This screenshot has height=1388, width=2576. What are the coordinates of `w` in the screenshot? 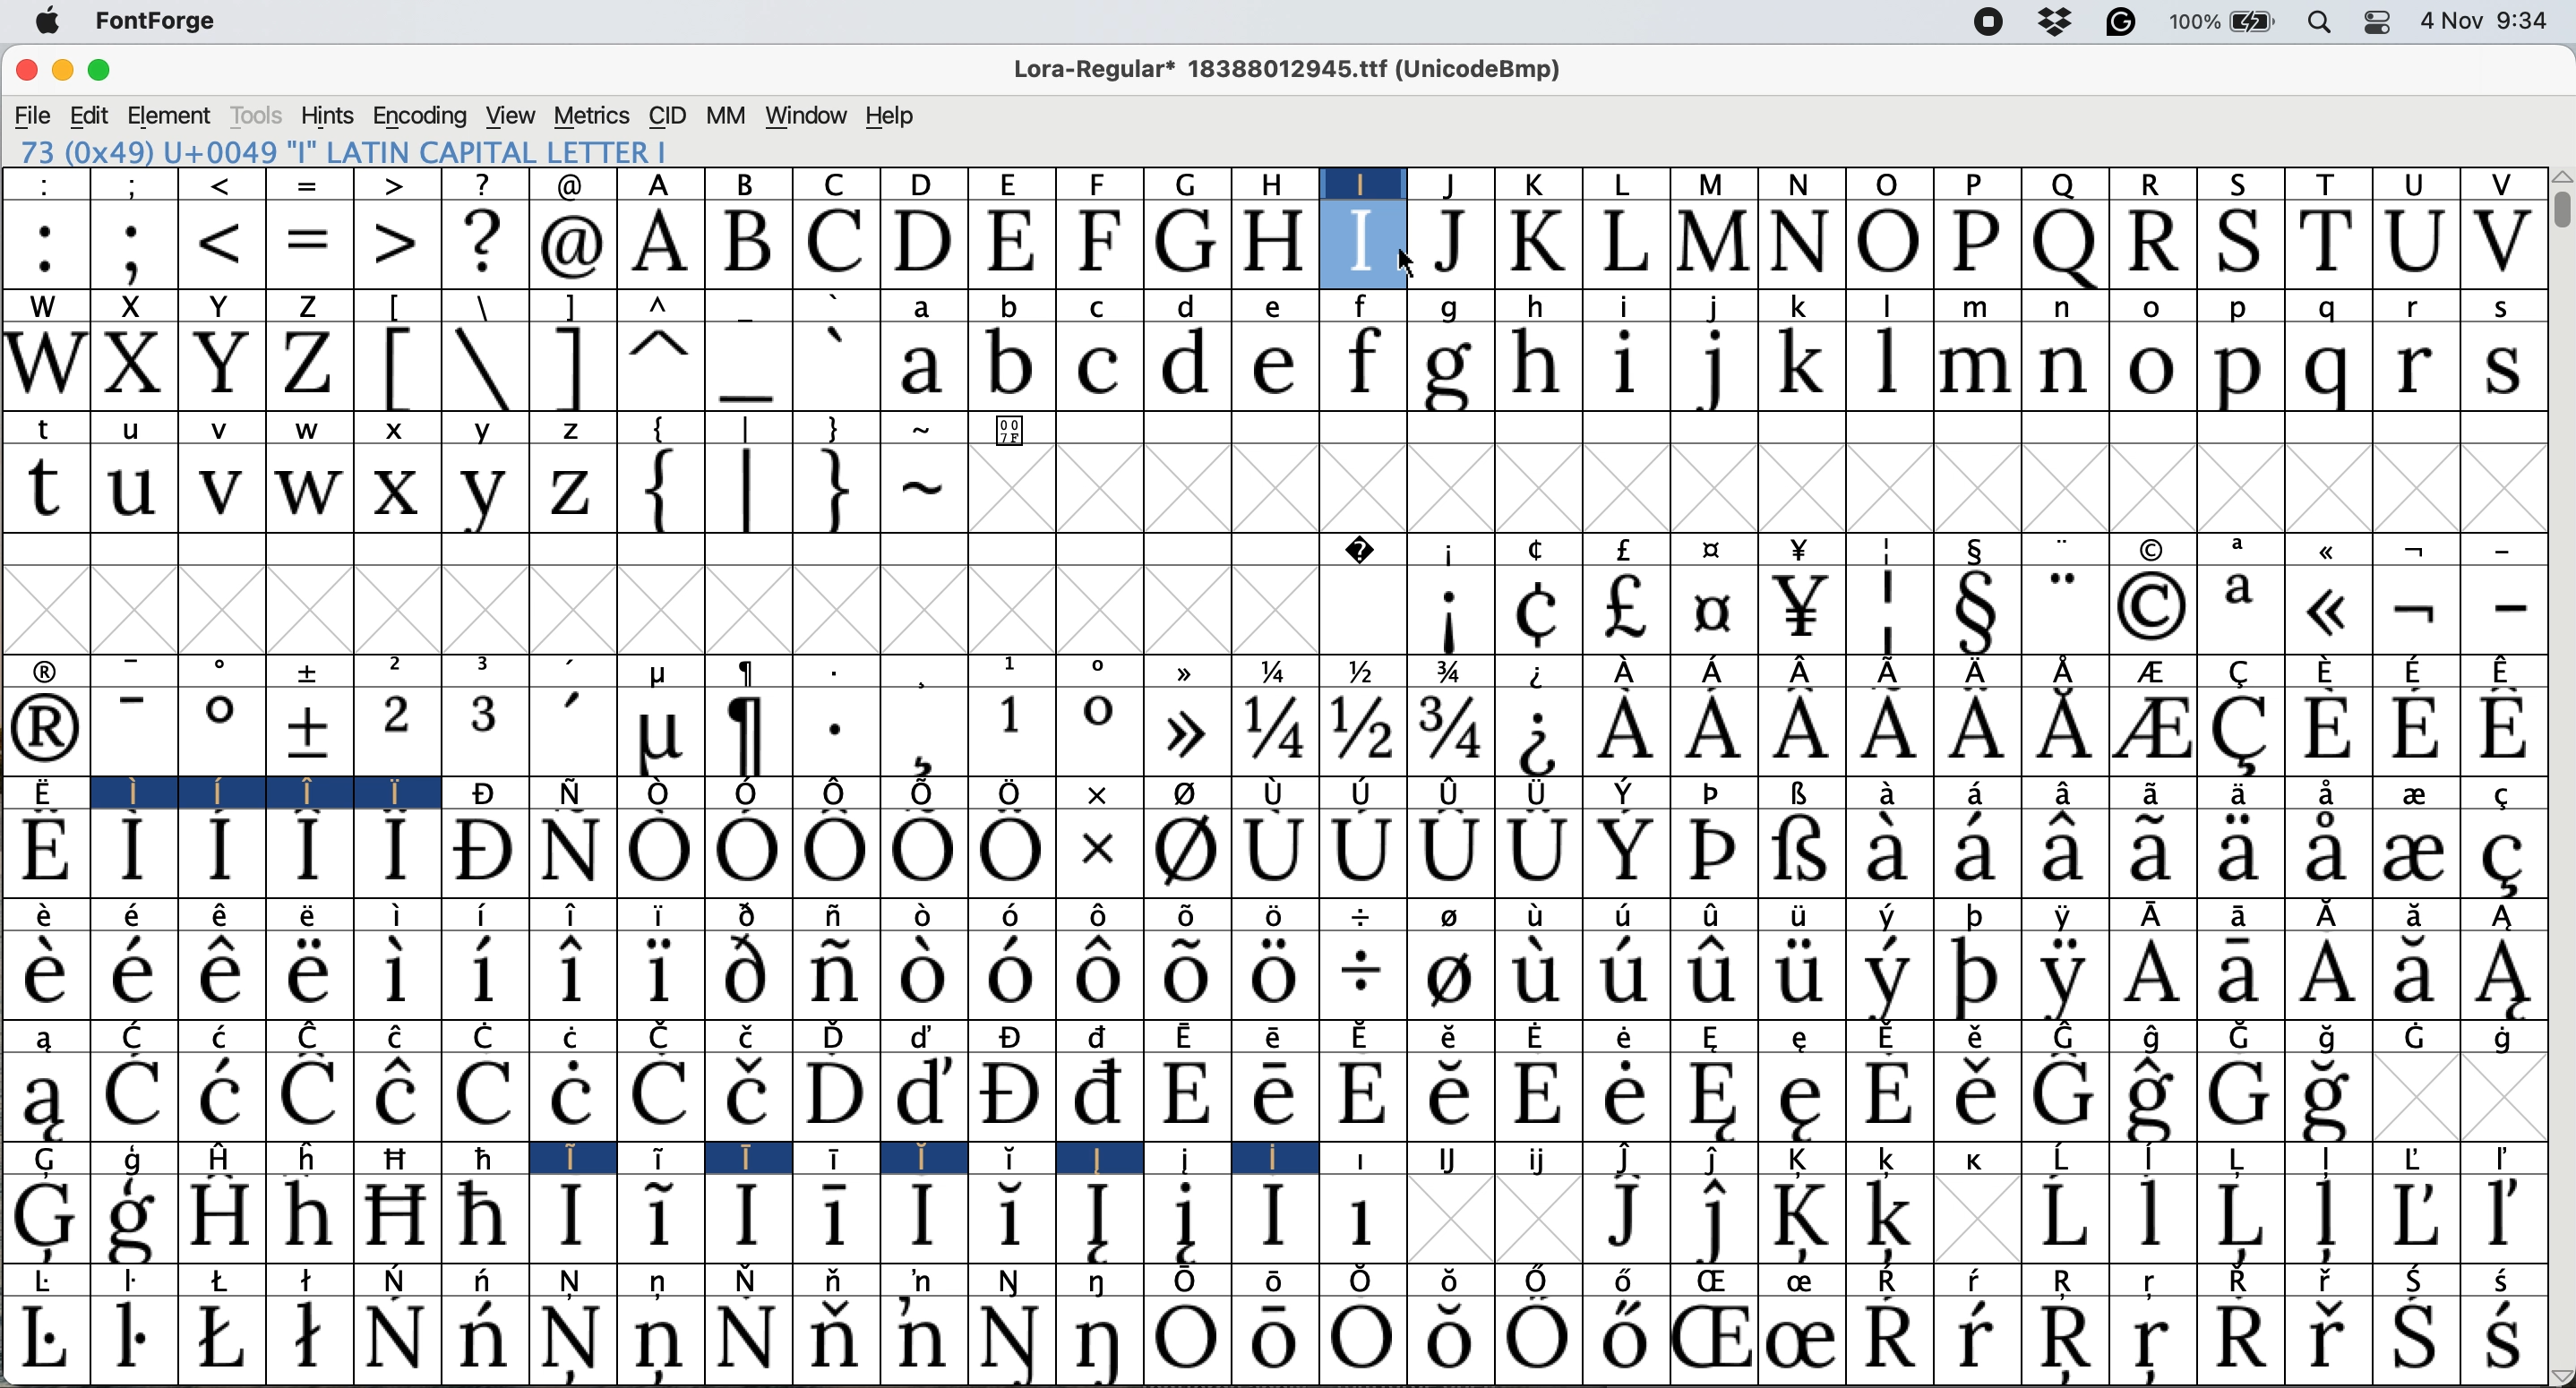 It's located at (316, 432).